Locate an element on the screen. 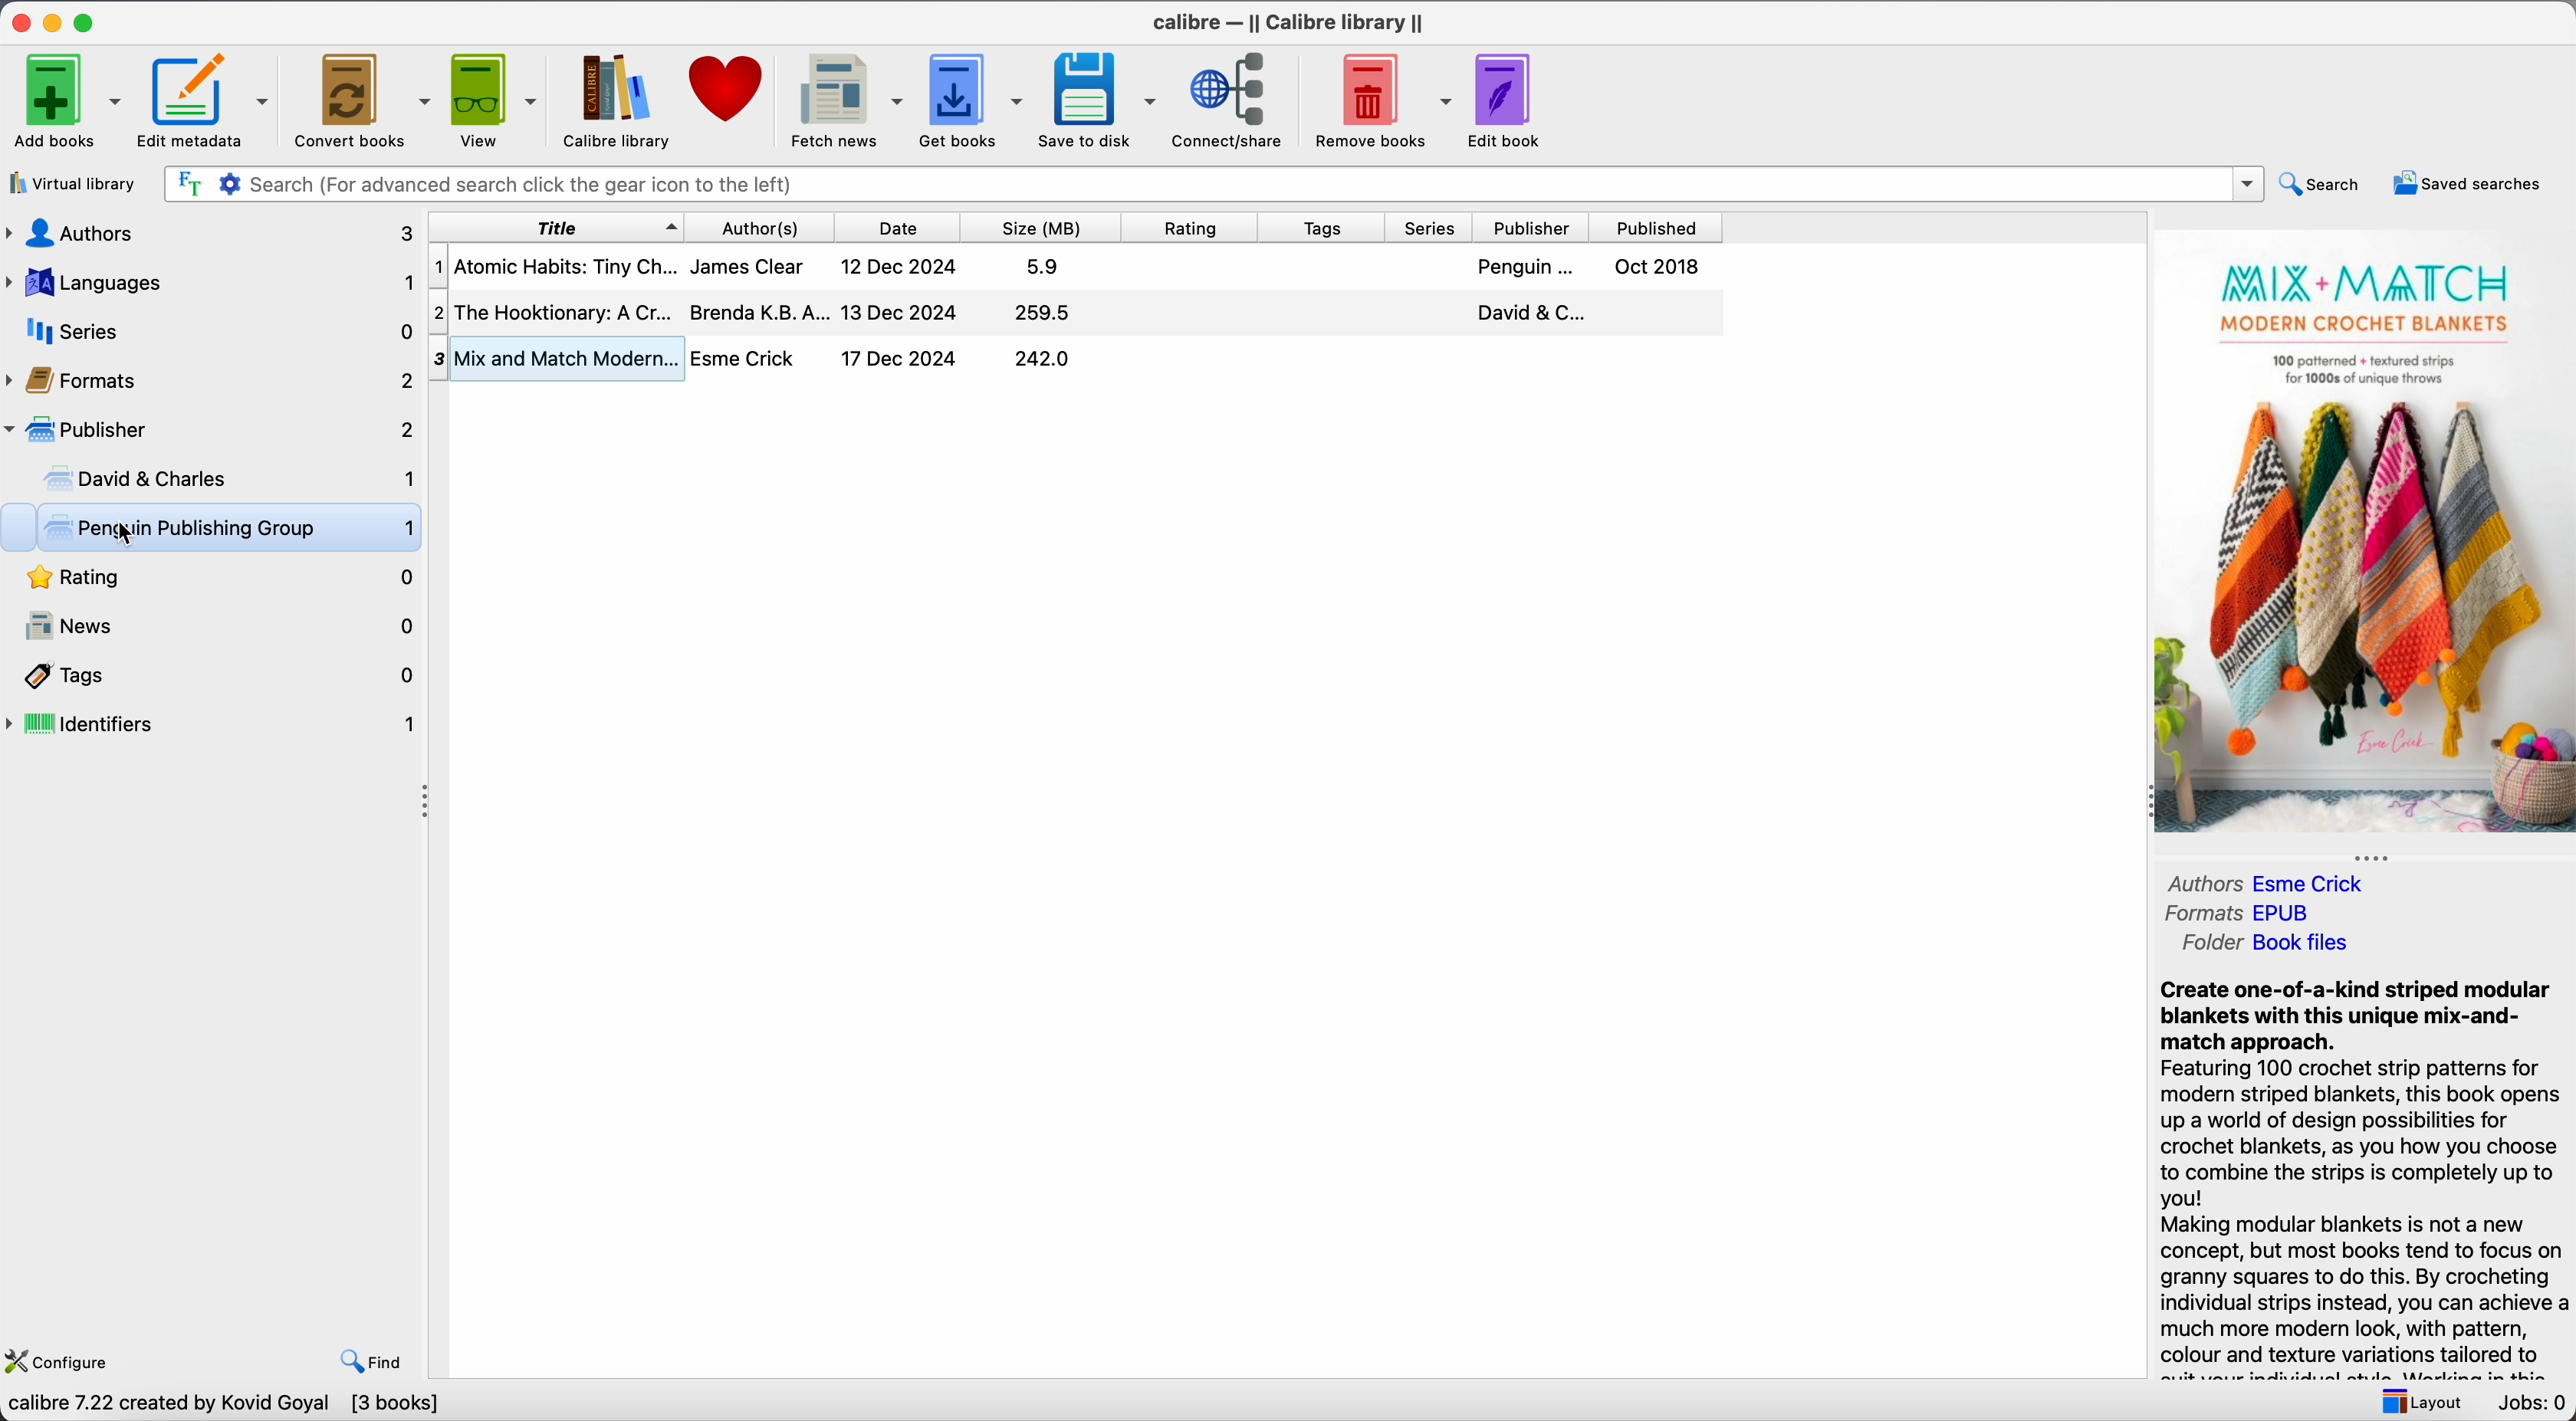  convert books is located at coordinates (362, 98).